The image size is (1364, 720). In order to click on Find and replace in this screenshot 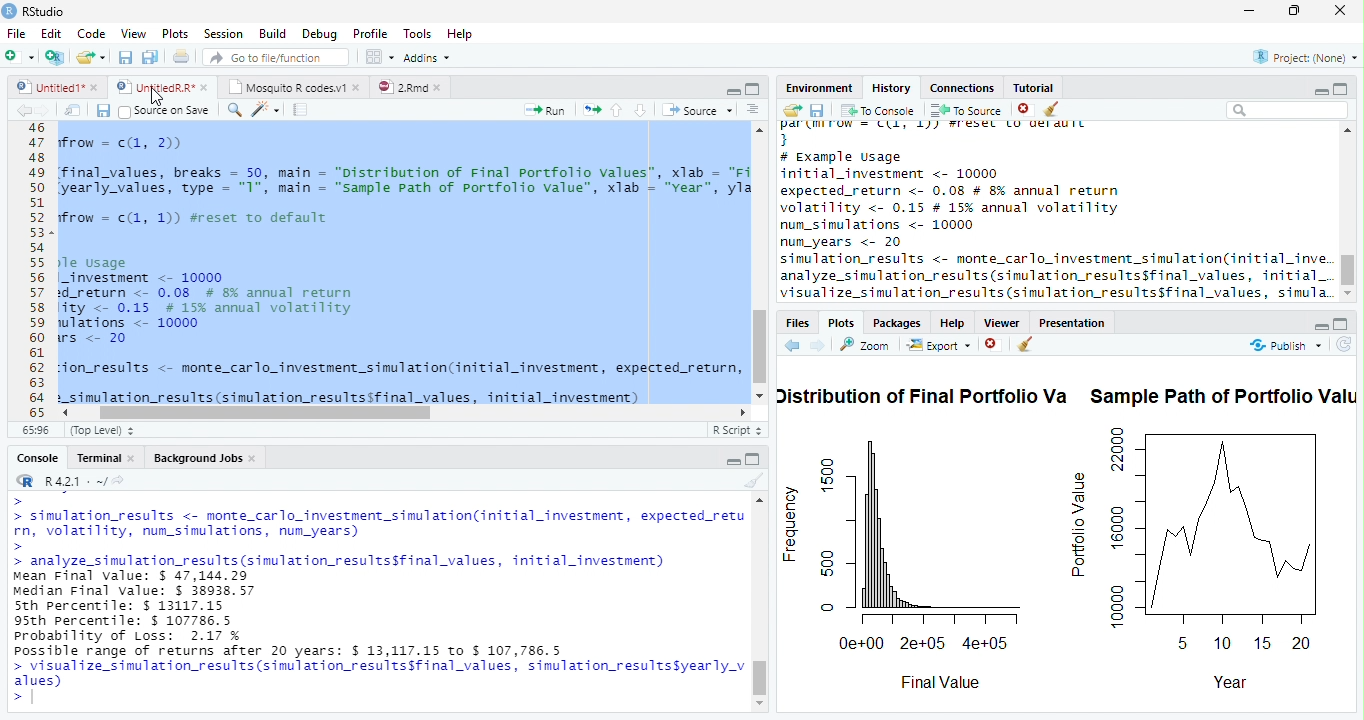, I will do `click(235, 110)`.